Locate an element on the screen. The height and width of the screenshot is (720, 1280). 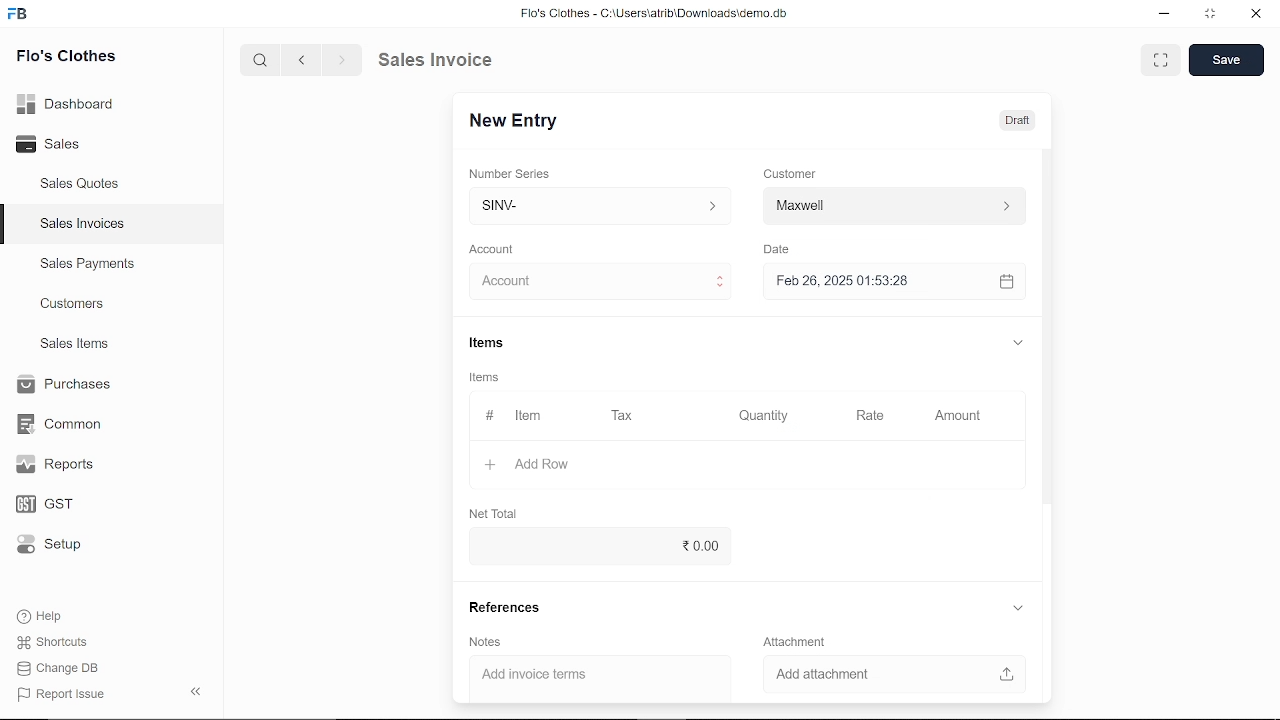
Sales Invoices is located at coordinates (89, 226).